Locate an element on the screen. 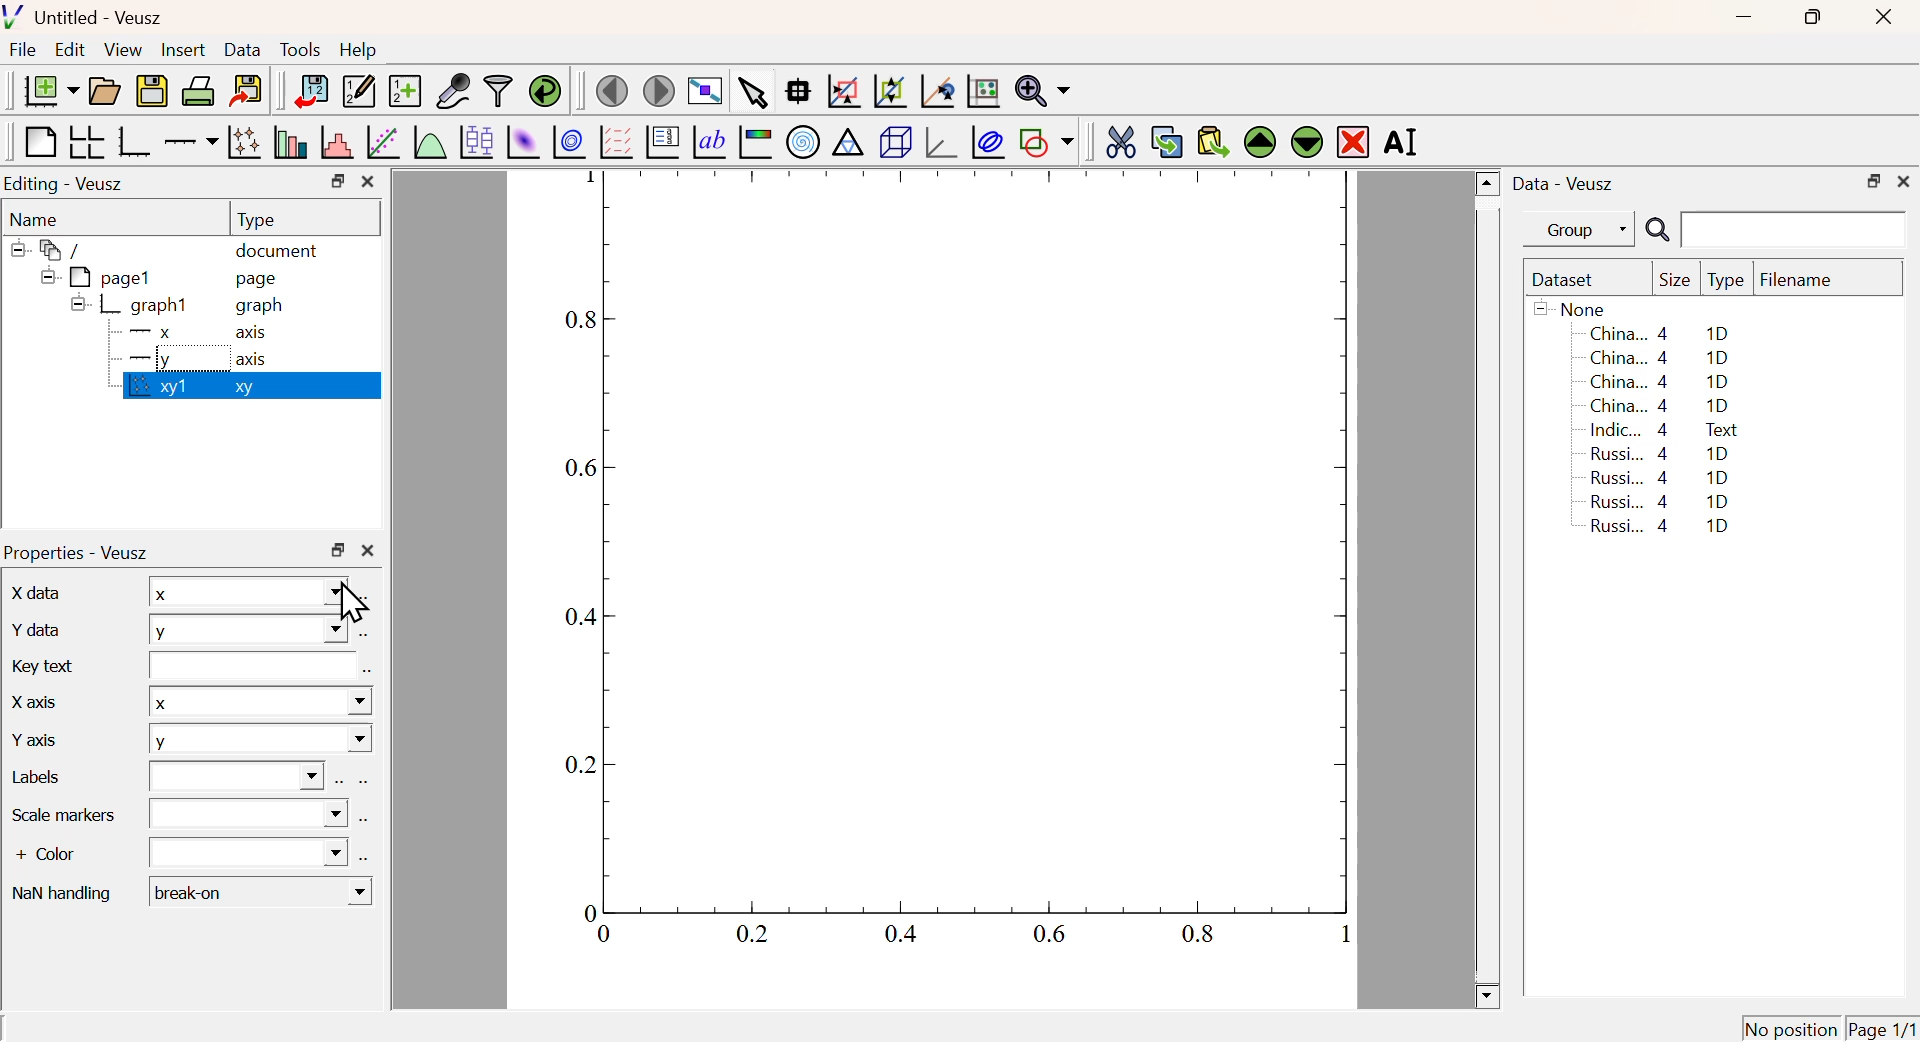 The width and height of the screenshot is (1920, 1042). Edit is located at coordinates (70, 48).